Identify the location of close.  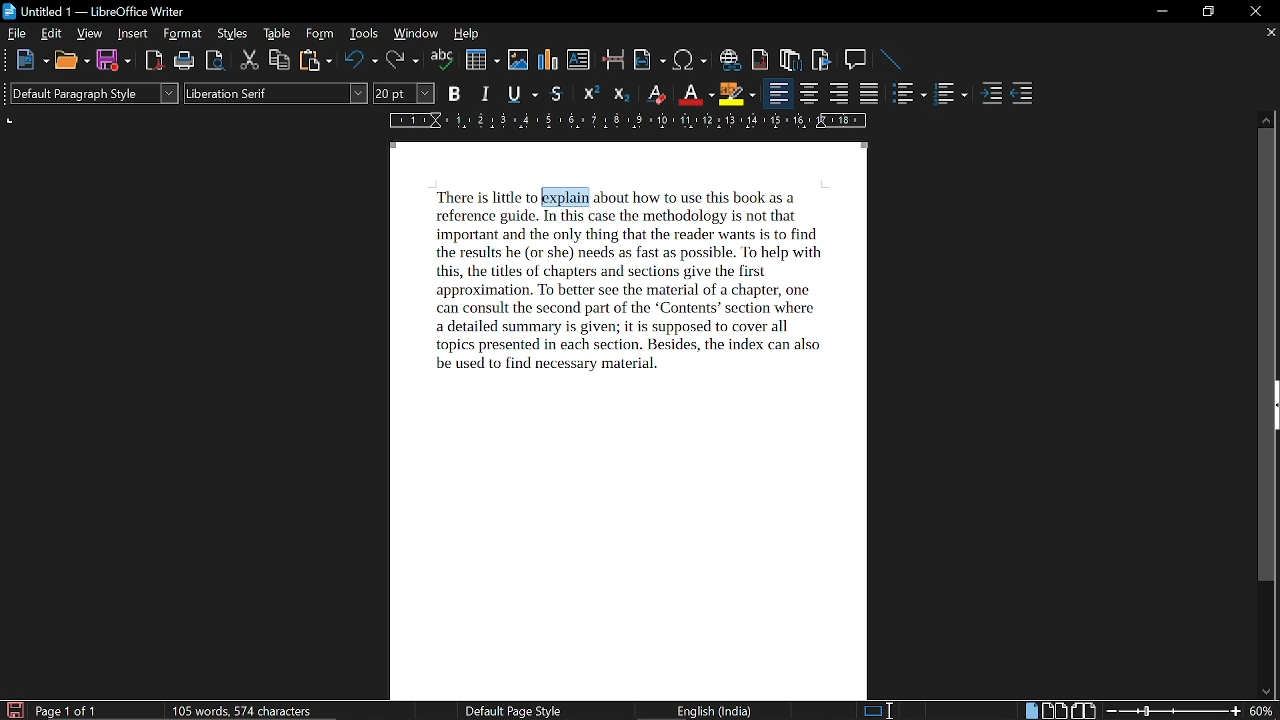
(1253, 12).